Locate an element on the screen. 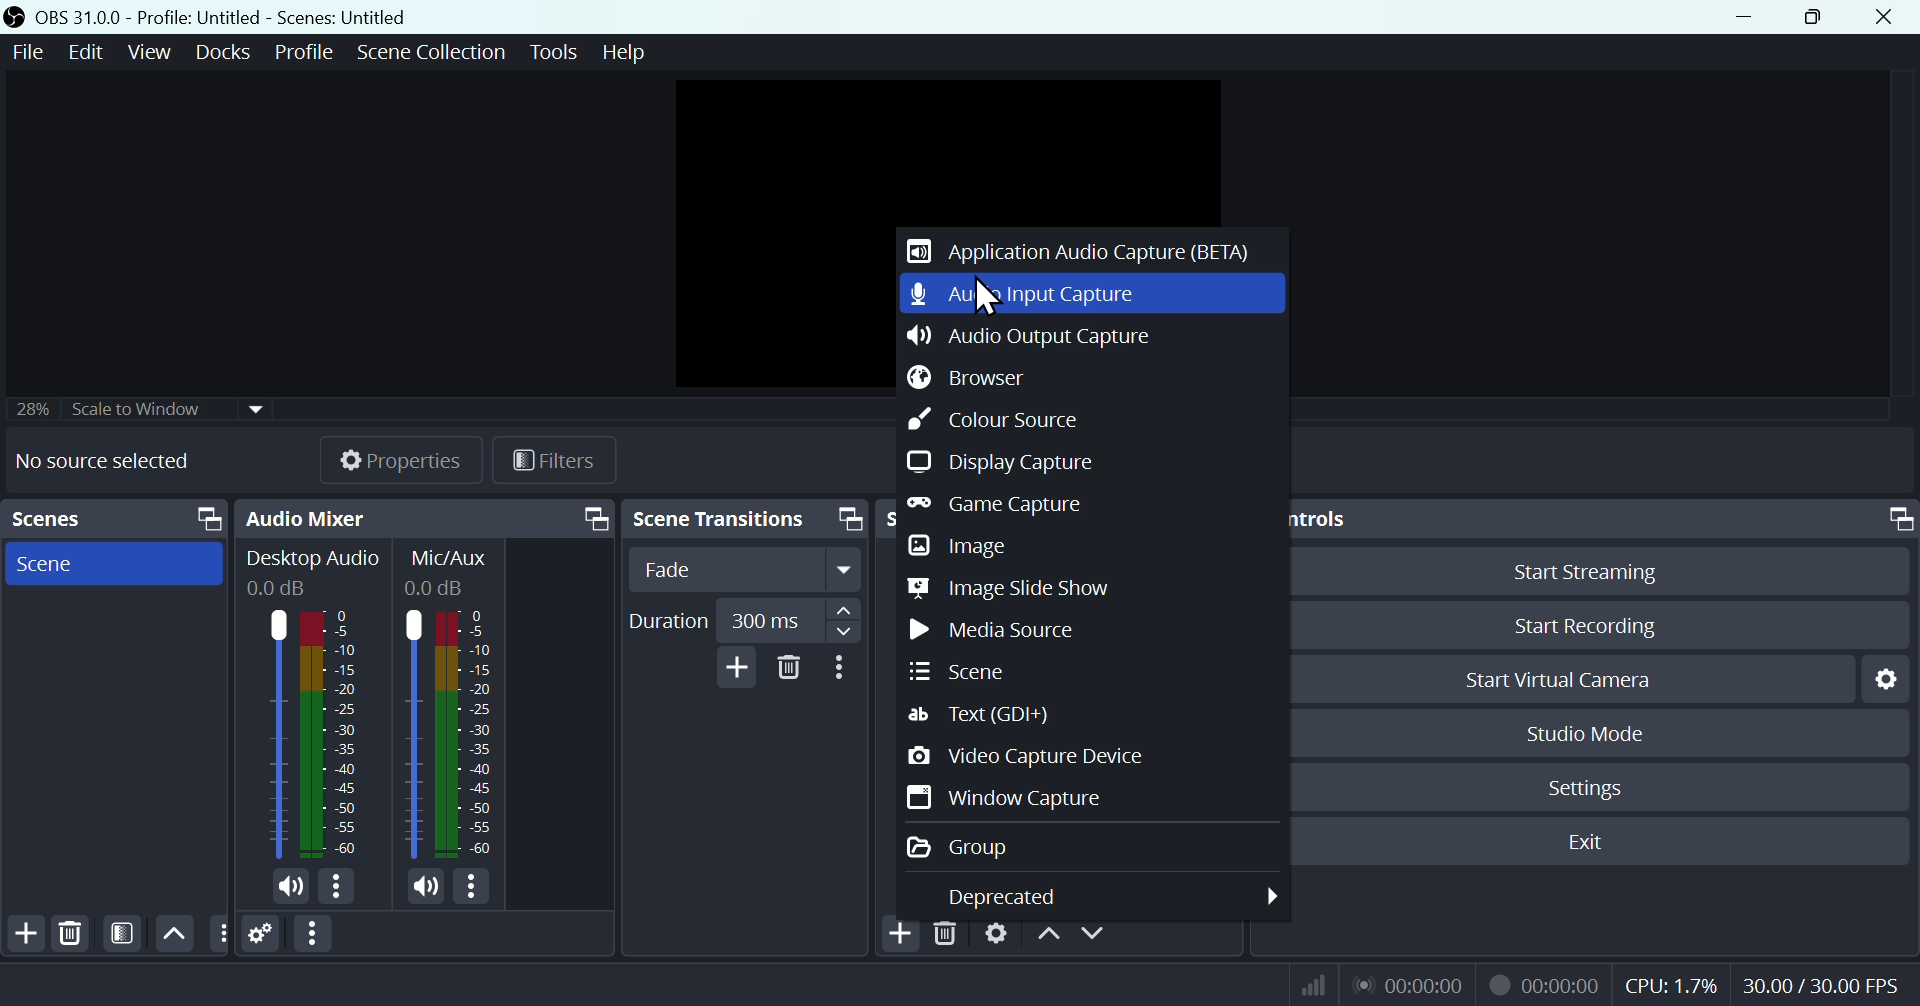  Audio output capture is located at coordinates (1036, 336).